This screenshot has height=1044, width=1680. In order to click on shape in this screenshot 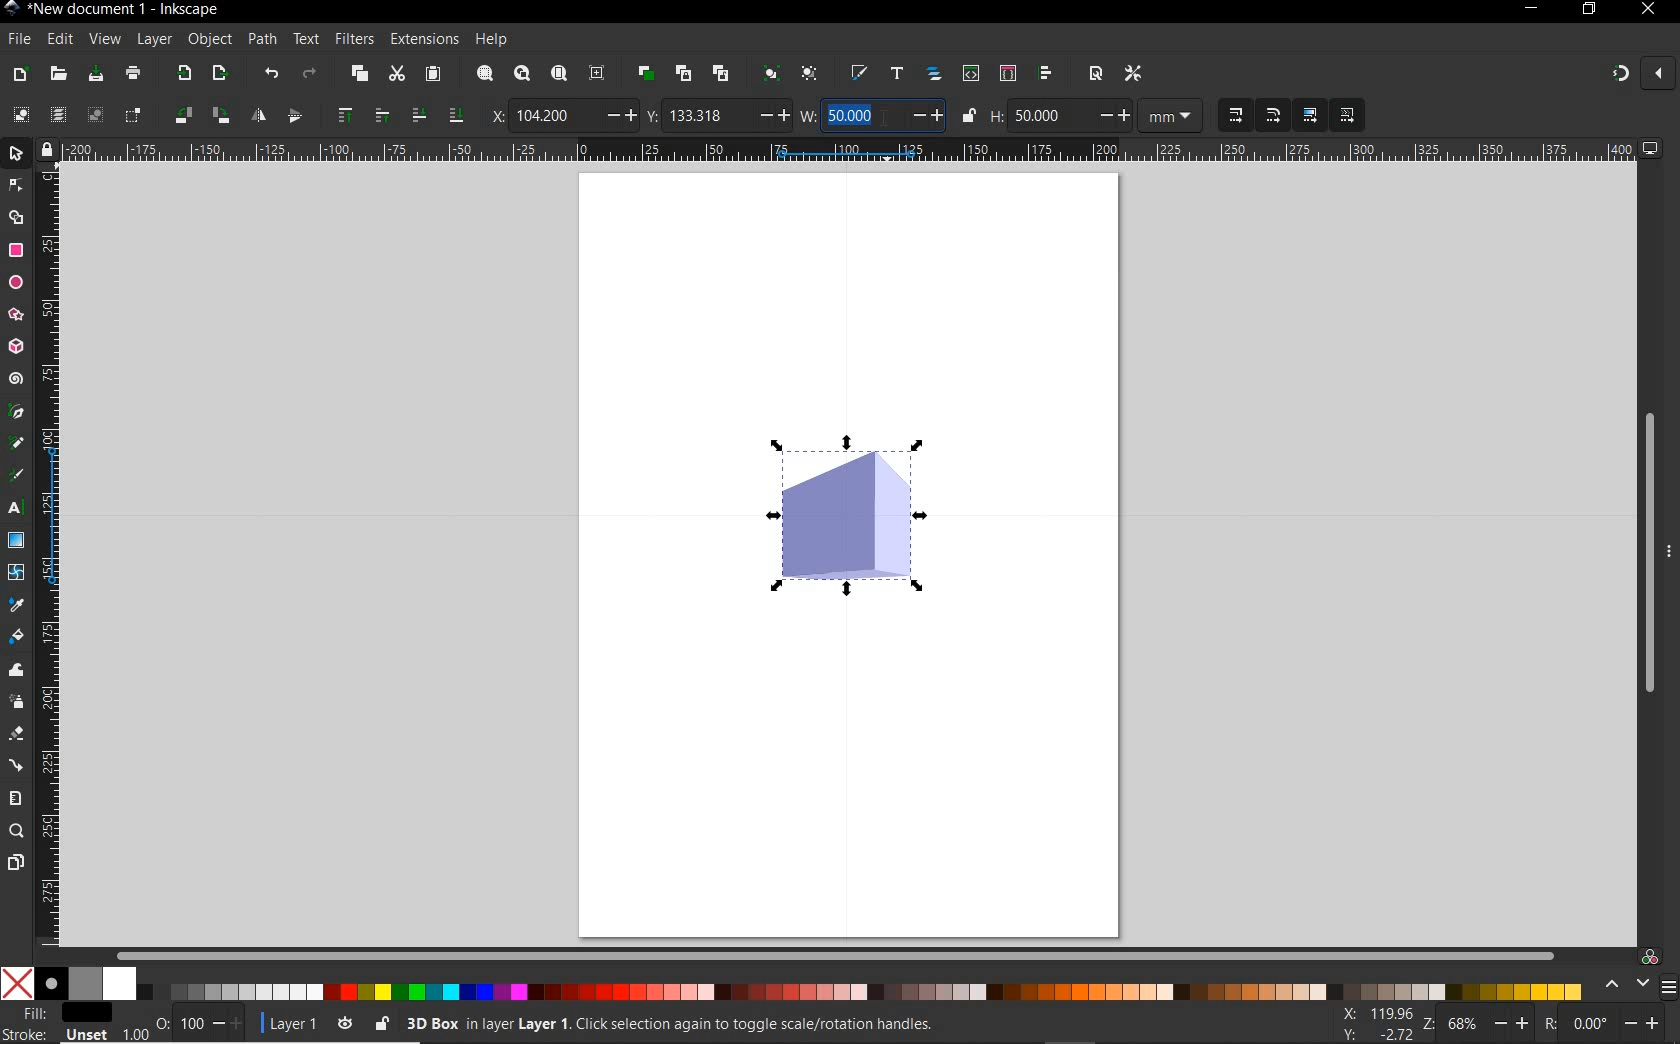, I will do `click(847, 517)`.